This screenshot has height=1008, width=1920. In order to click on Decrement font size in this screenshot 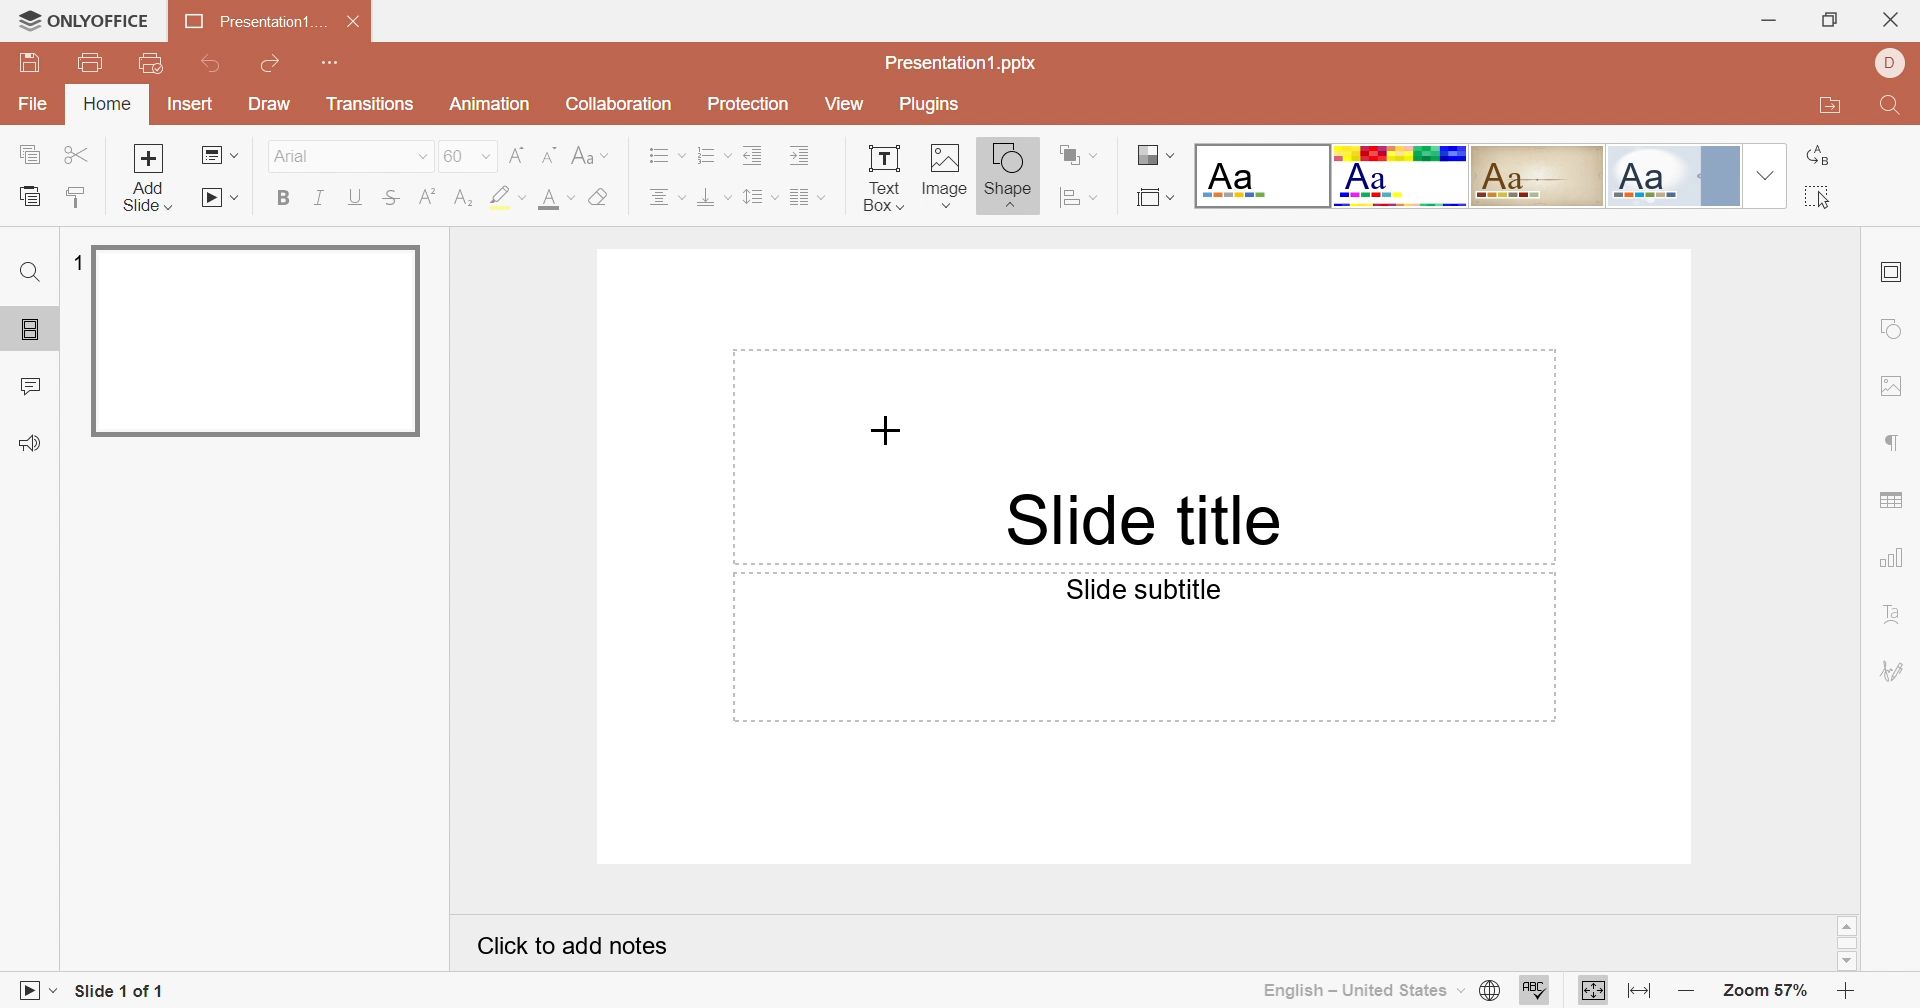, I will do `click(551, 155)`.